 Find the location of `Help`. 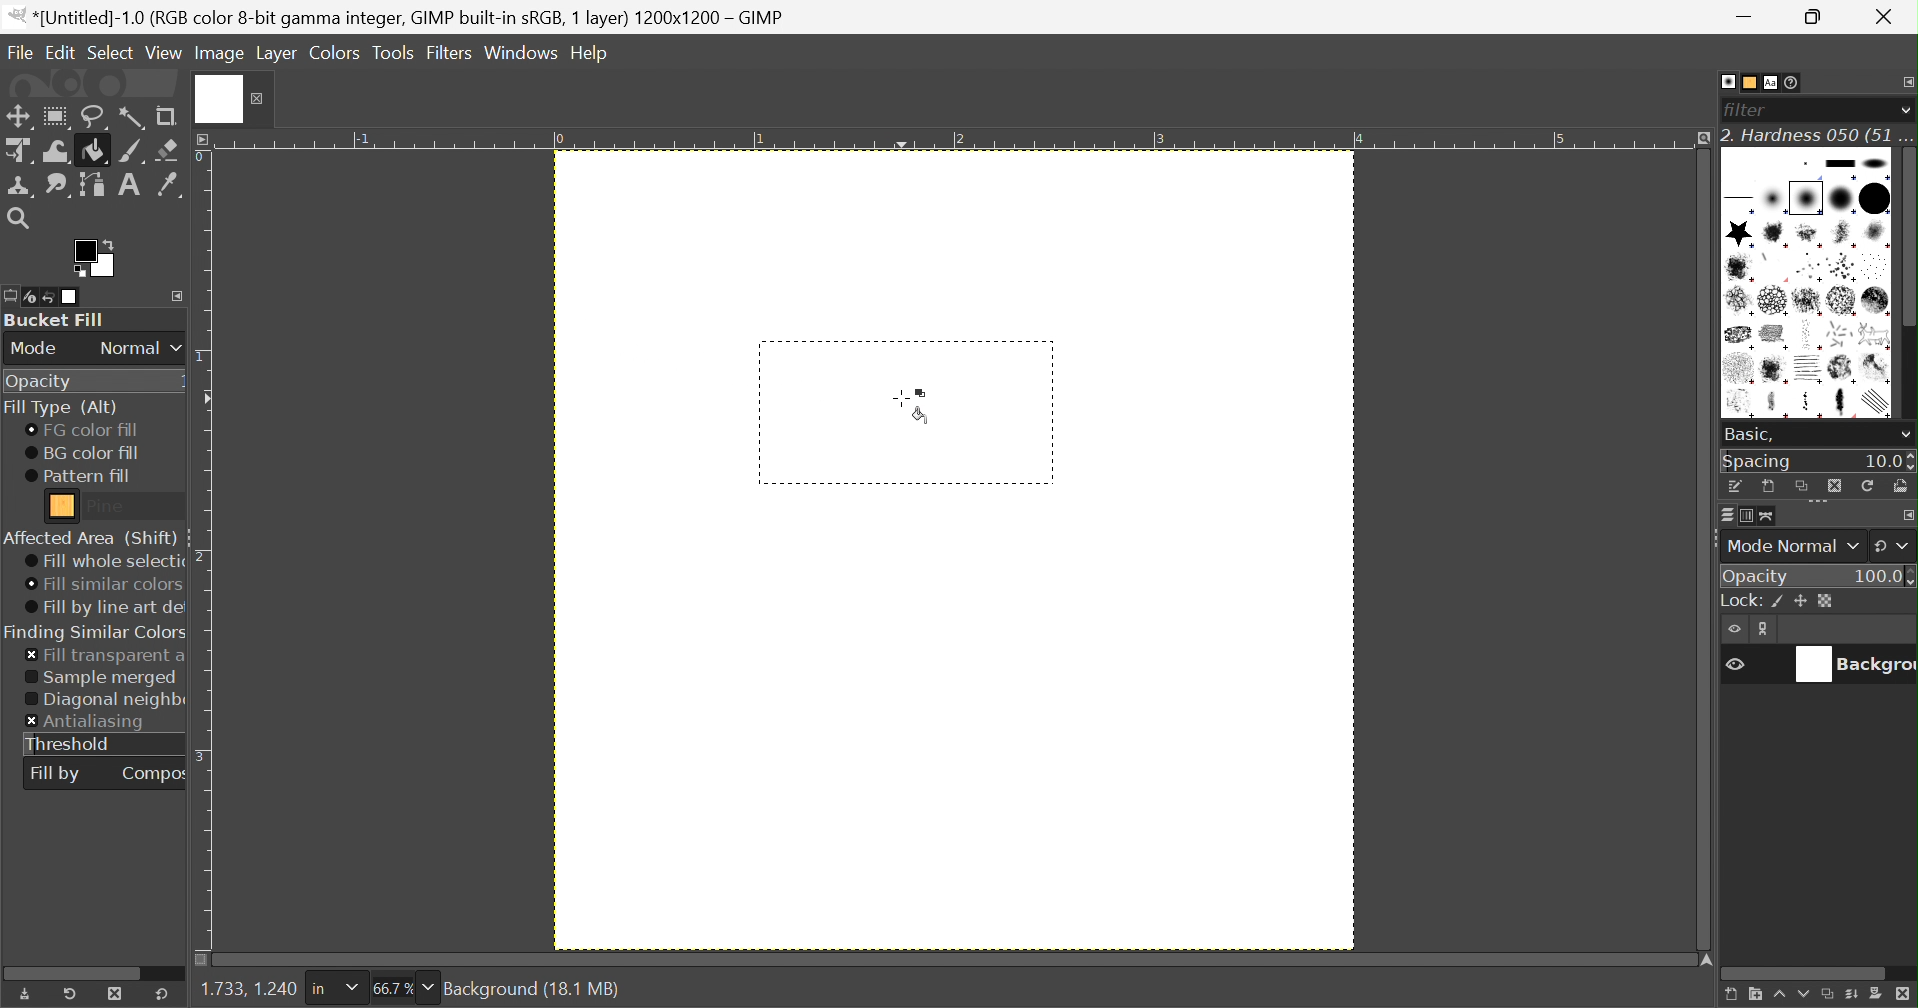

Help is located at coordinates (591, 53).